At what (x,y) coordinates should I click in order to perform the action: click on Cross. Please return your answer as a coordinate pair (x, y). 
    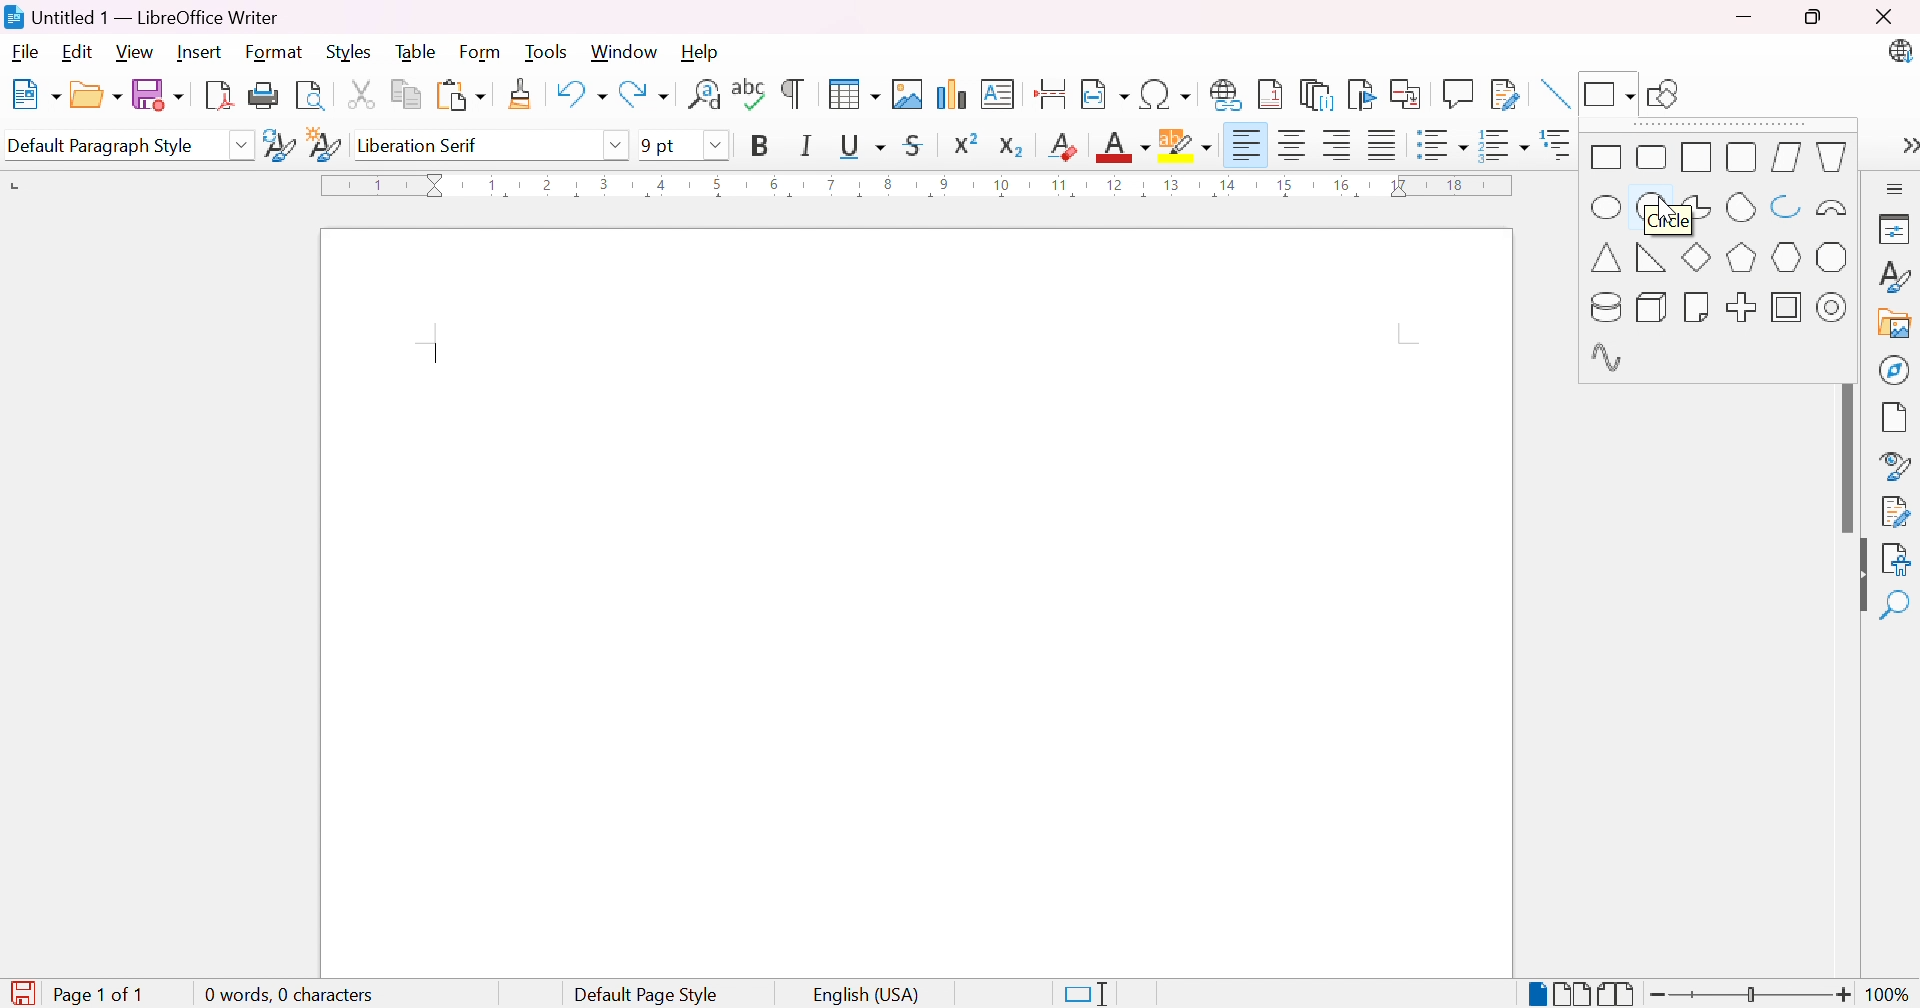
    Looking at the image, I should click on (1744, 307).